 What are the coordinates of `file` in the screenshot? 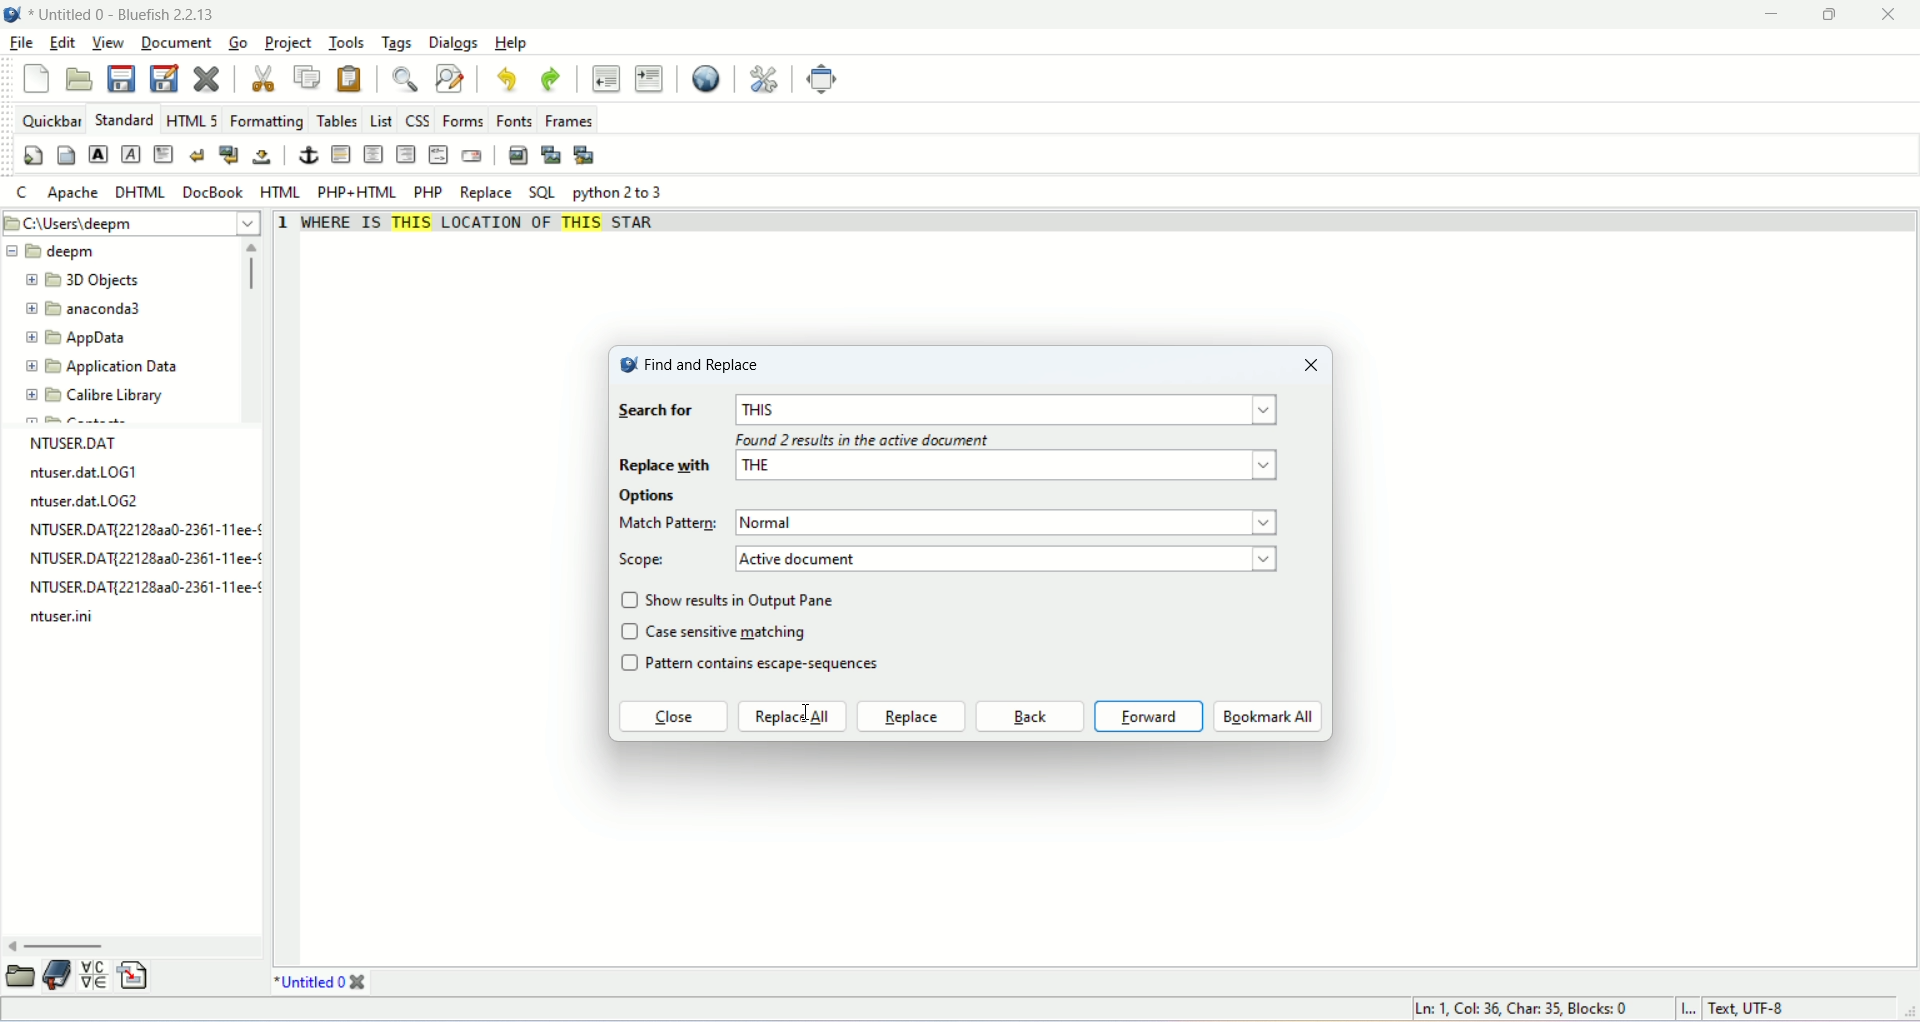 It's located at (19, 42).